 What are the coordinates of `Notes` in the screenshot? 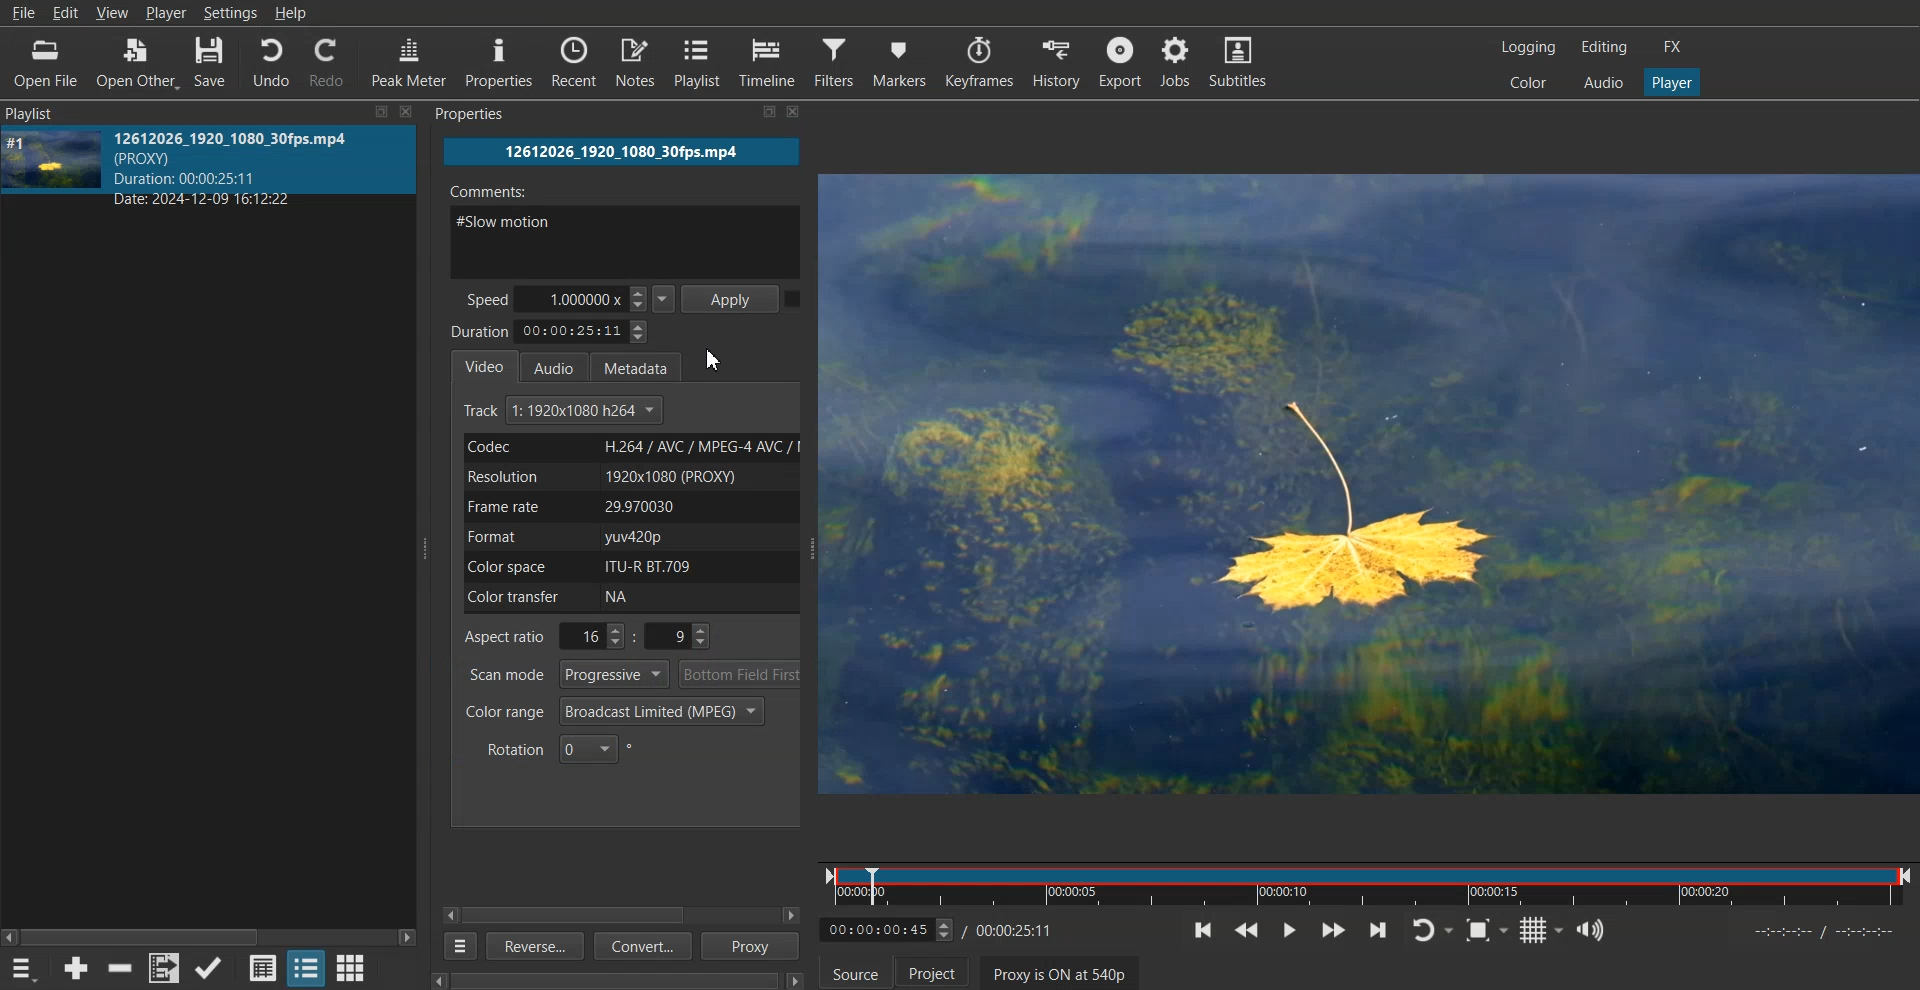 It's located at (635, 62).